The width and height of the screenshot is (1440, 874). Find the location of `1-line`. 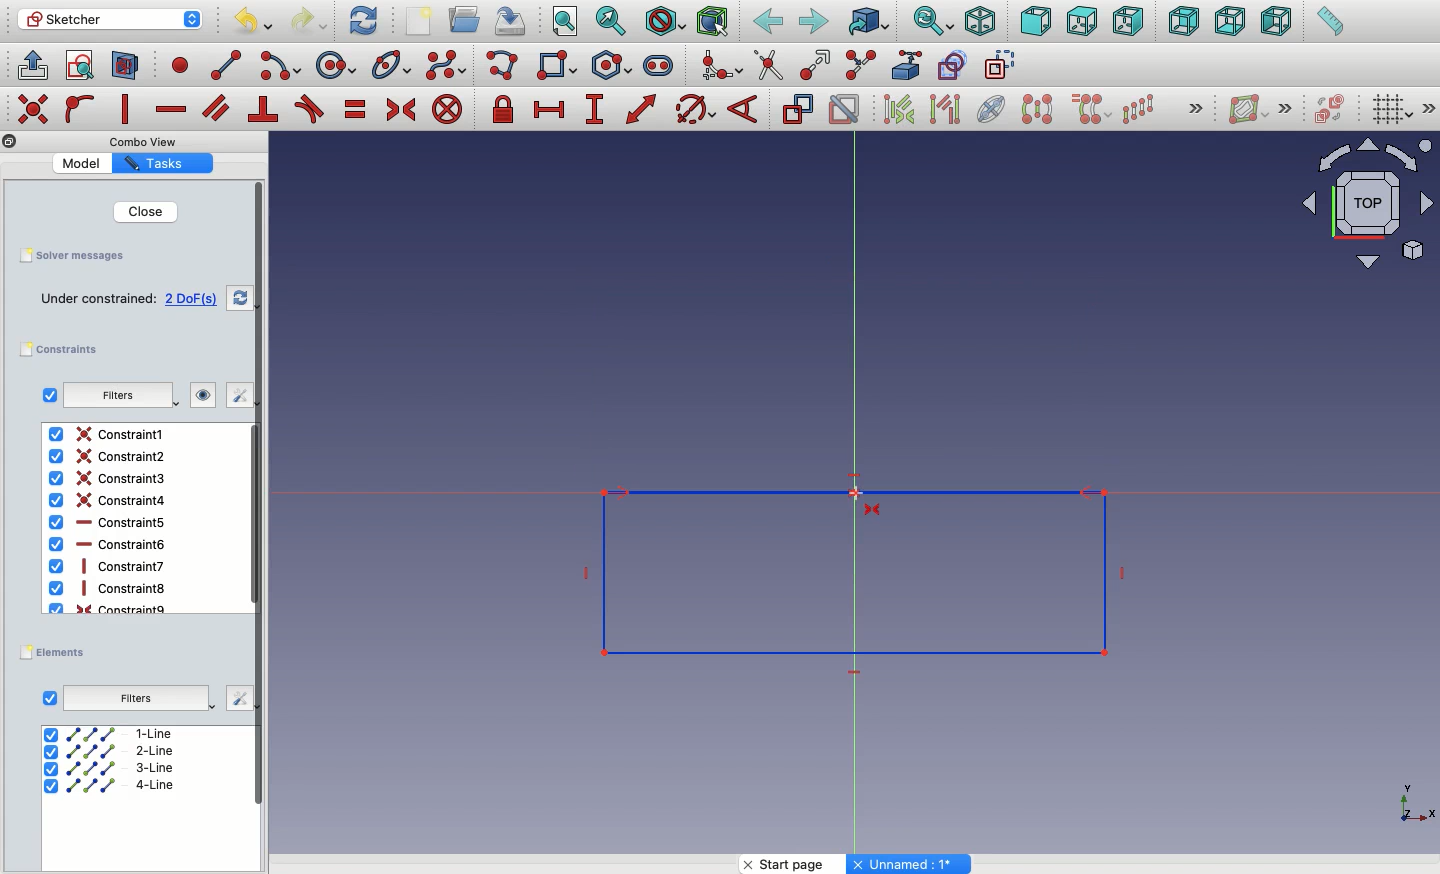

1-line is located at coordinates (111, 733).